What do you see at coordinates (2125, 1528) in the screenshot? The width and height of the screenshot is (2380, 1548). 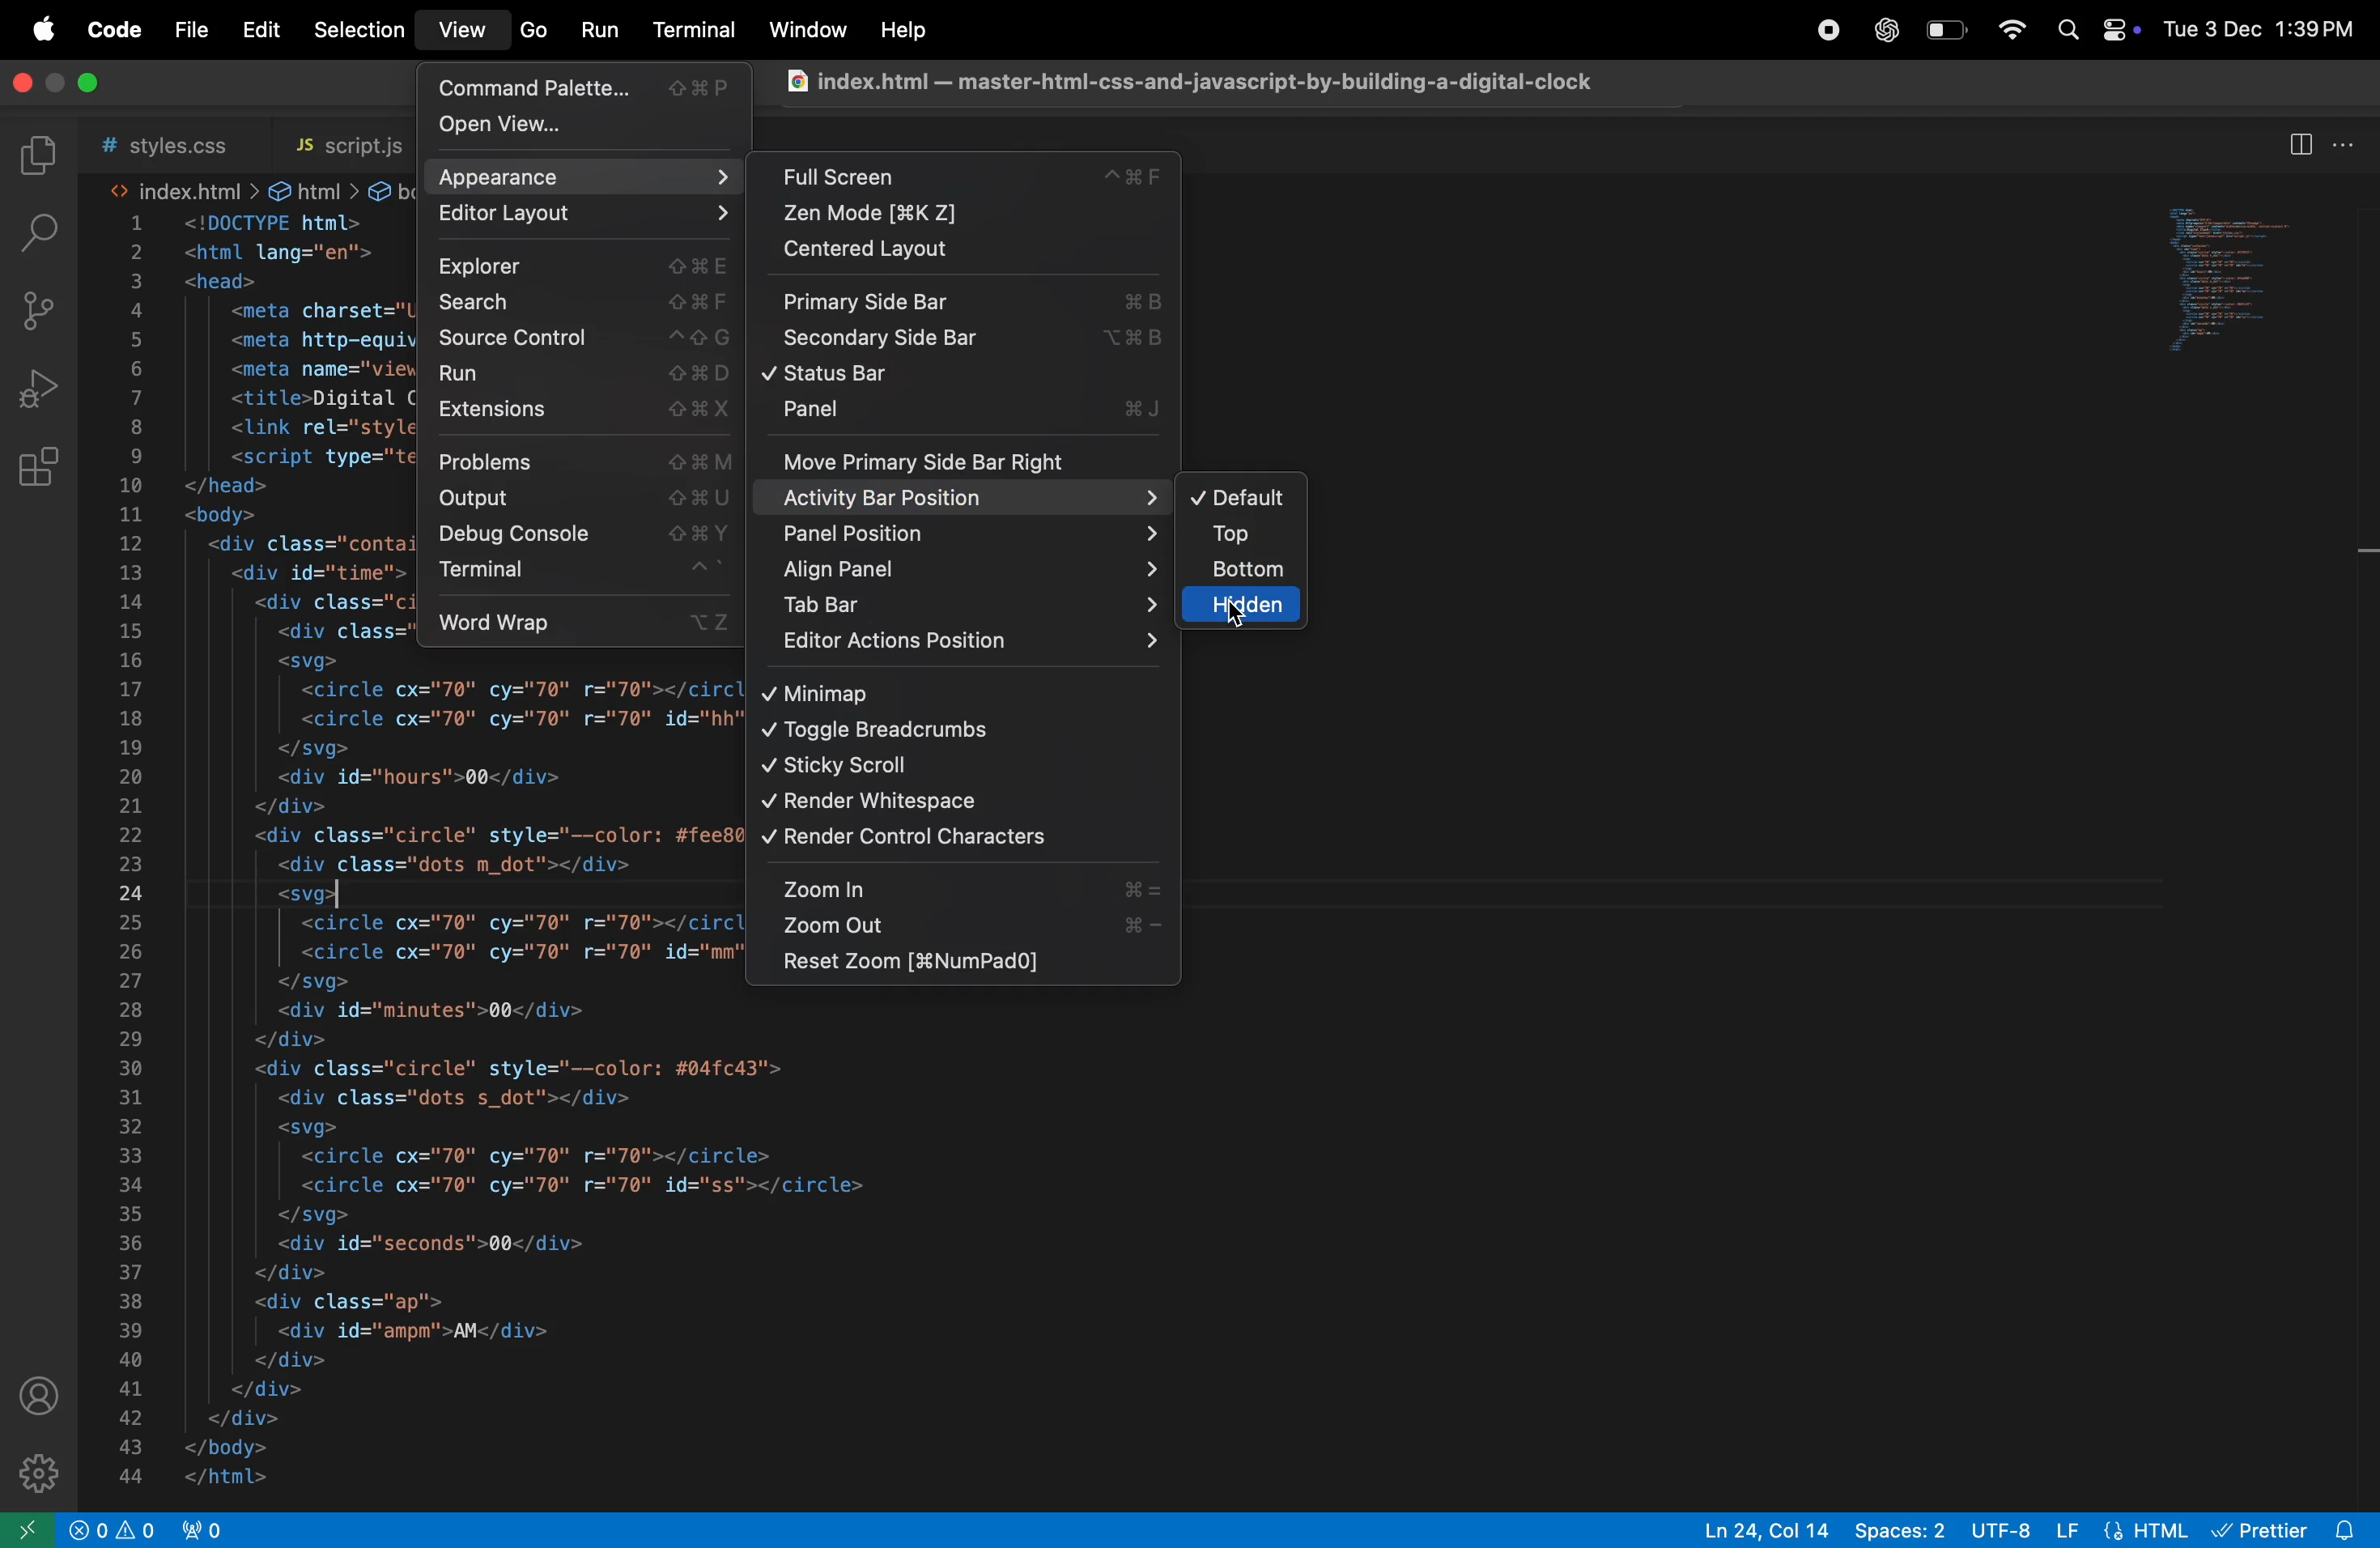 I see `html` at bounding box center [2125, 1528].